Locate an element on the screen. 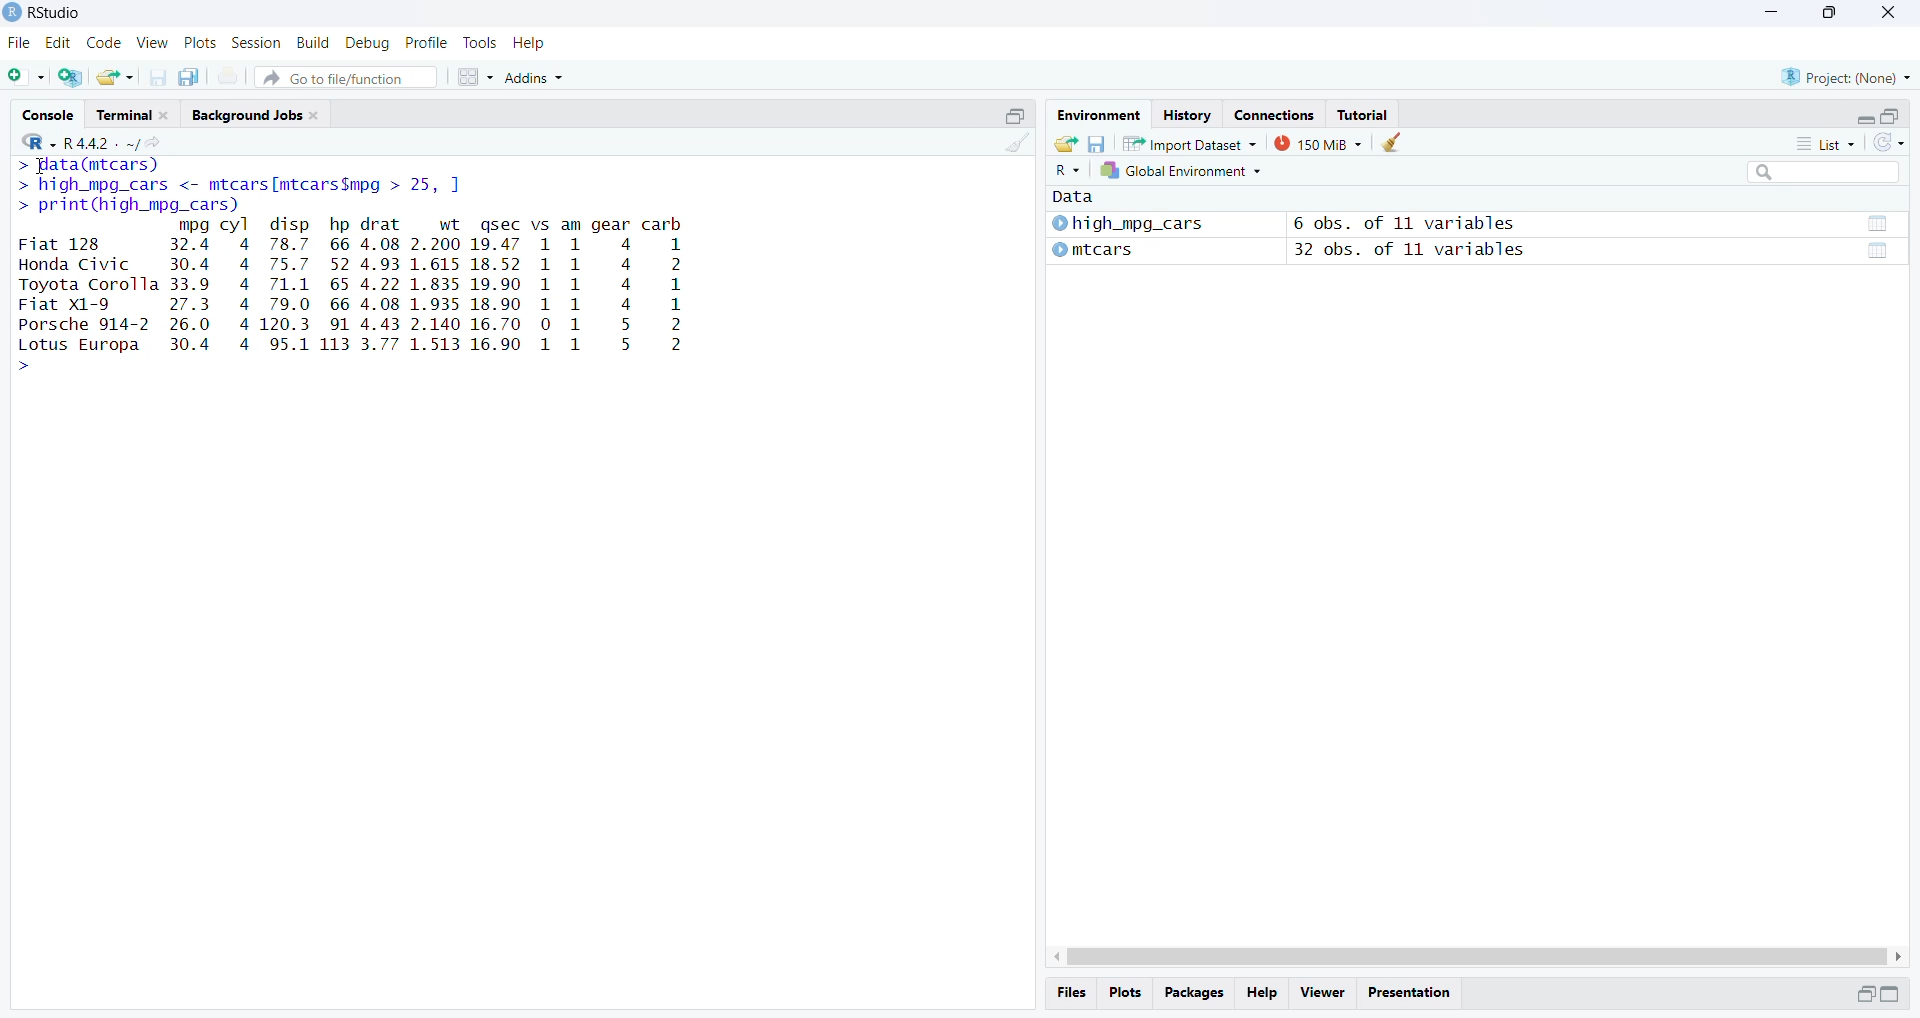 Image resolution: width=1920 pixels, height=1018 pixels. © high_mpg_cars is located at coordinates (1129, 223).